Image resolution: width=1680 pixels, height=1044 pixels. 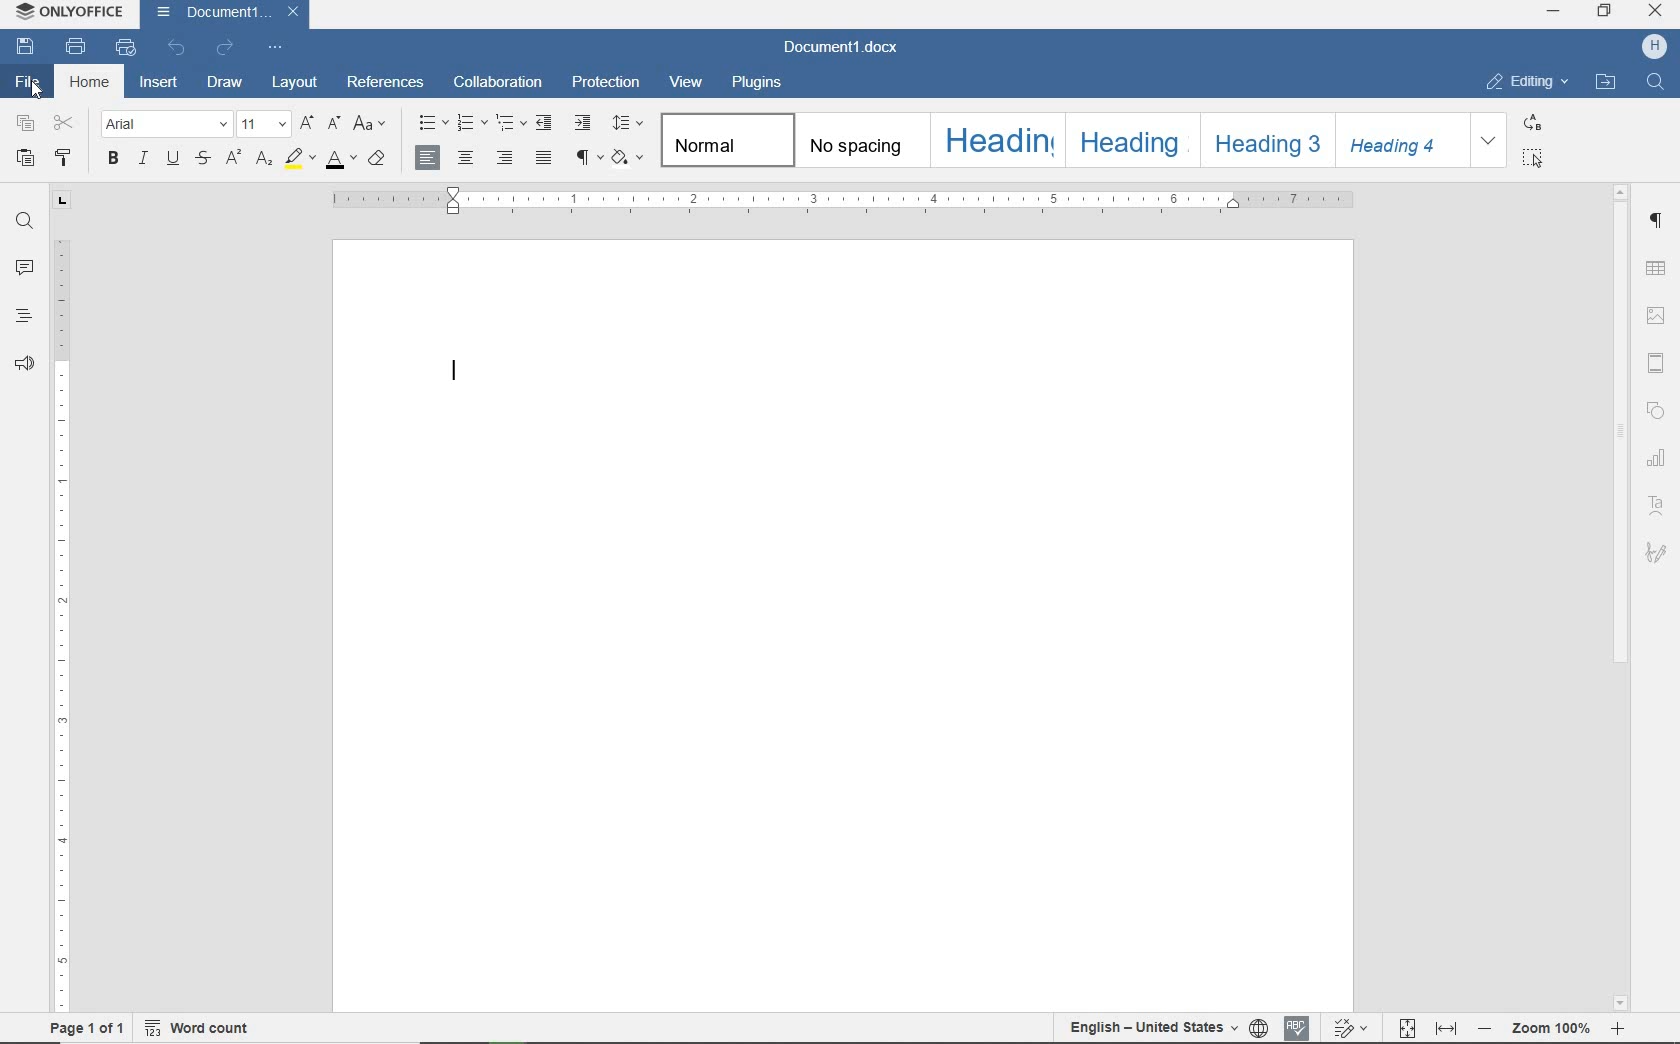 What do you see at coordinates (272, 47) in the screenshot?
I see `customize quick access toolbar` at bounding box center [272, 47].